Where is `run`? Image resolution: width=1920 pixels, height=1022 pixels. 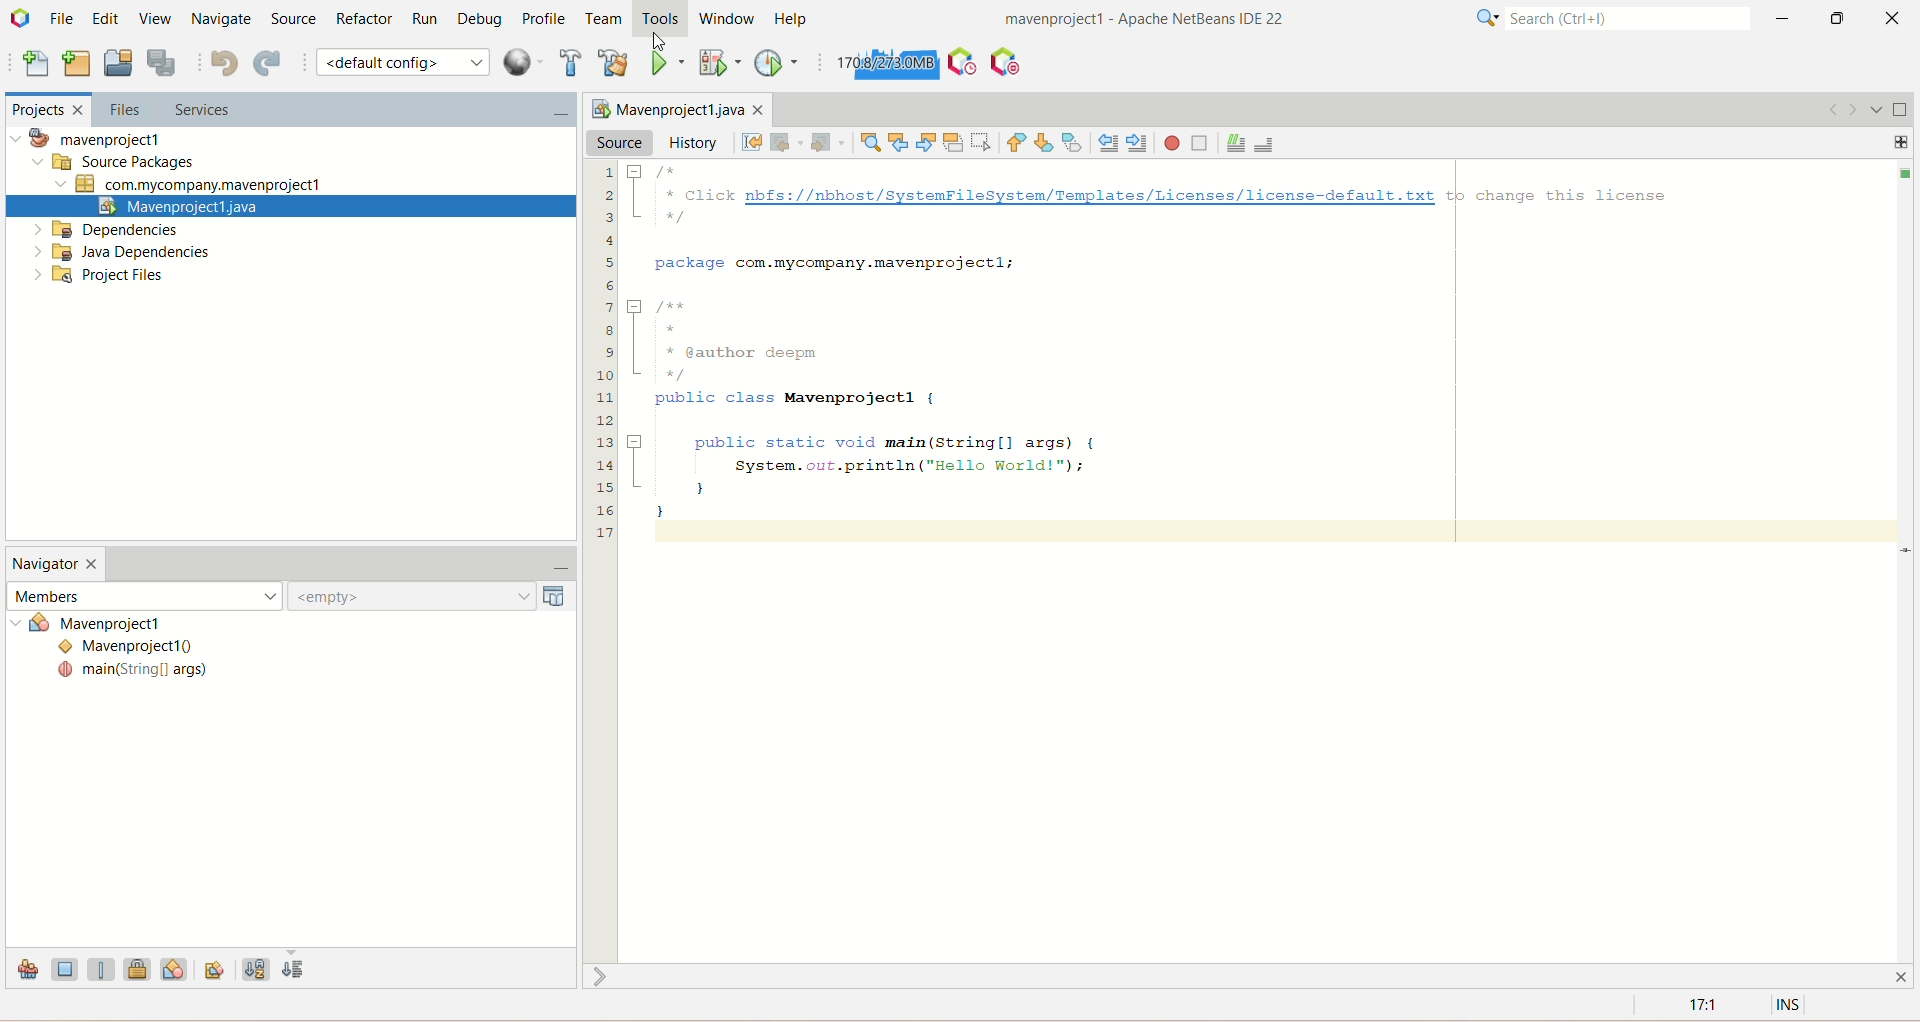 run is located at coordinates (425, 19).